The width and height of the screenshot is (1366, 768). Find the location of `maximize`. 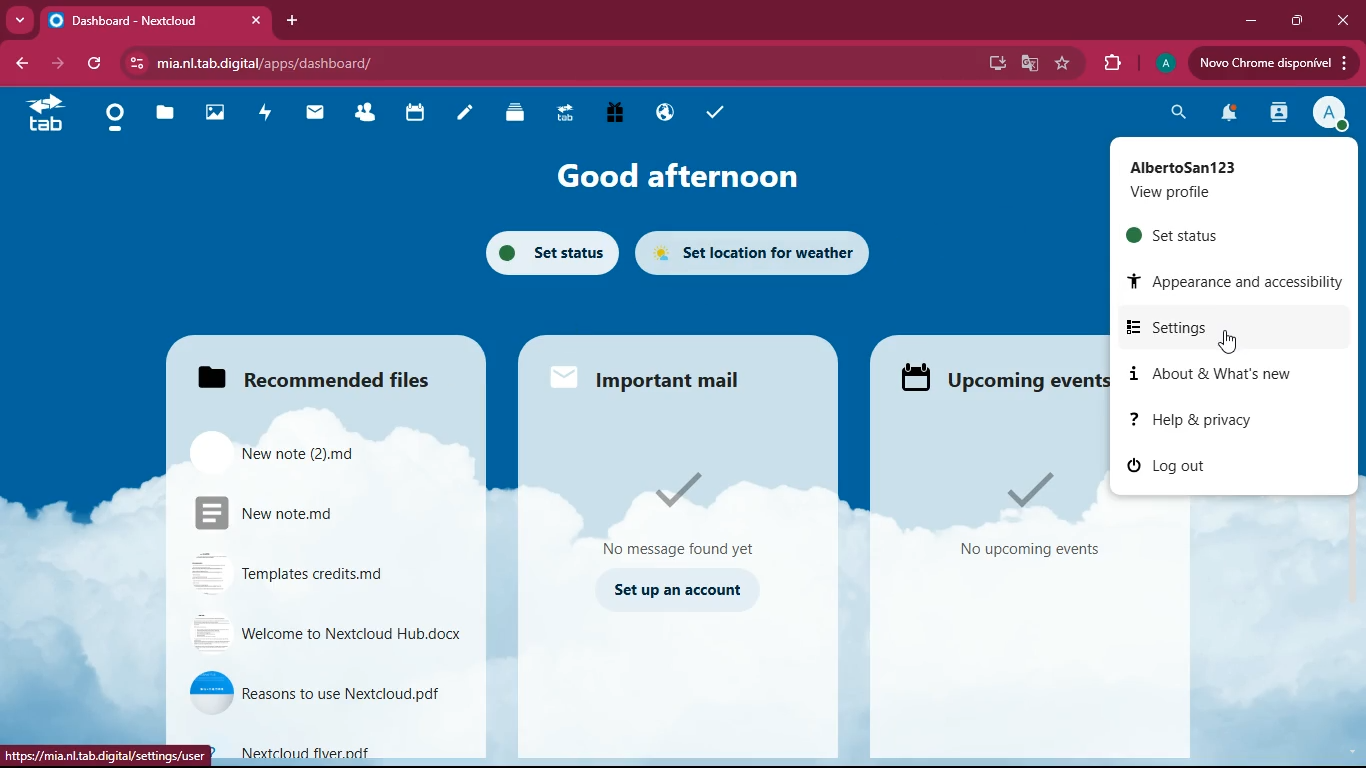

maximize is located at coordinates (1295, 21).